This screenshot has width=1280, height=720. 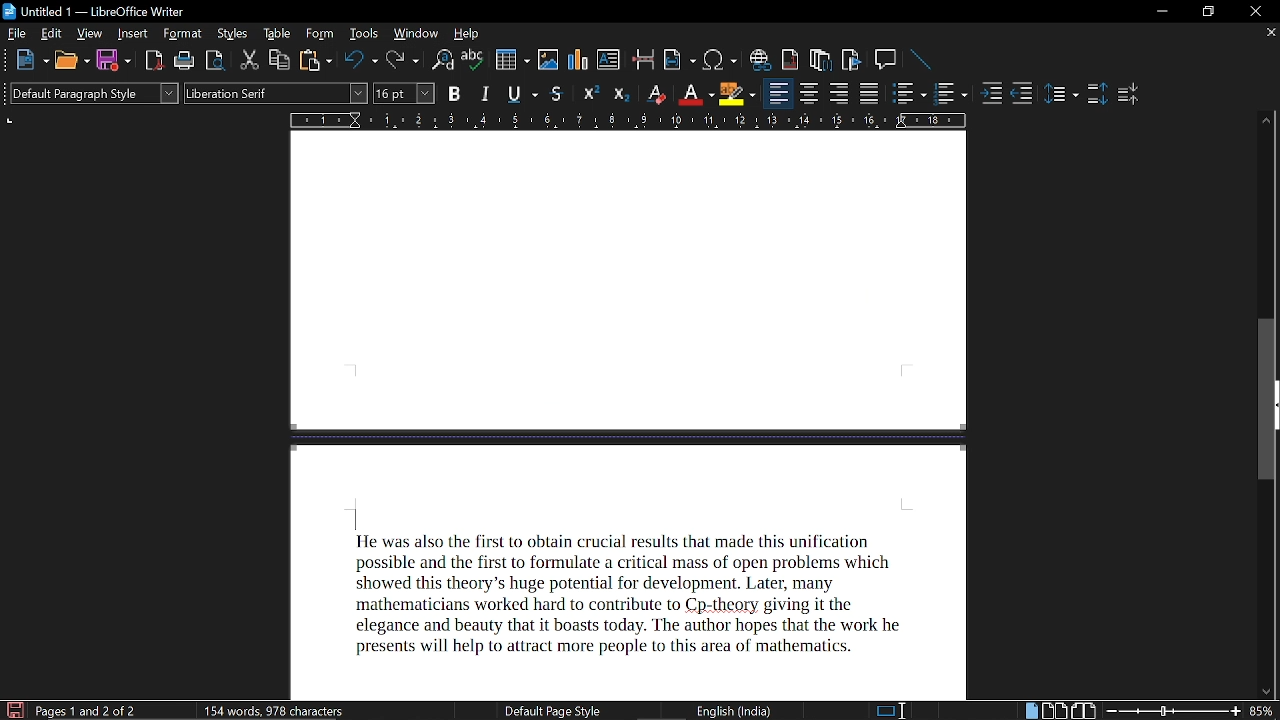 What do you see at coordinates (736, 93) in the screenshot?
I see `Highlight` at bounding box center [736, 93].